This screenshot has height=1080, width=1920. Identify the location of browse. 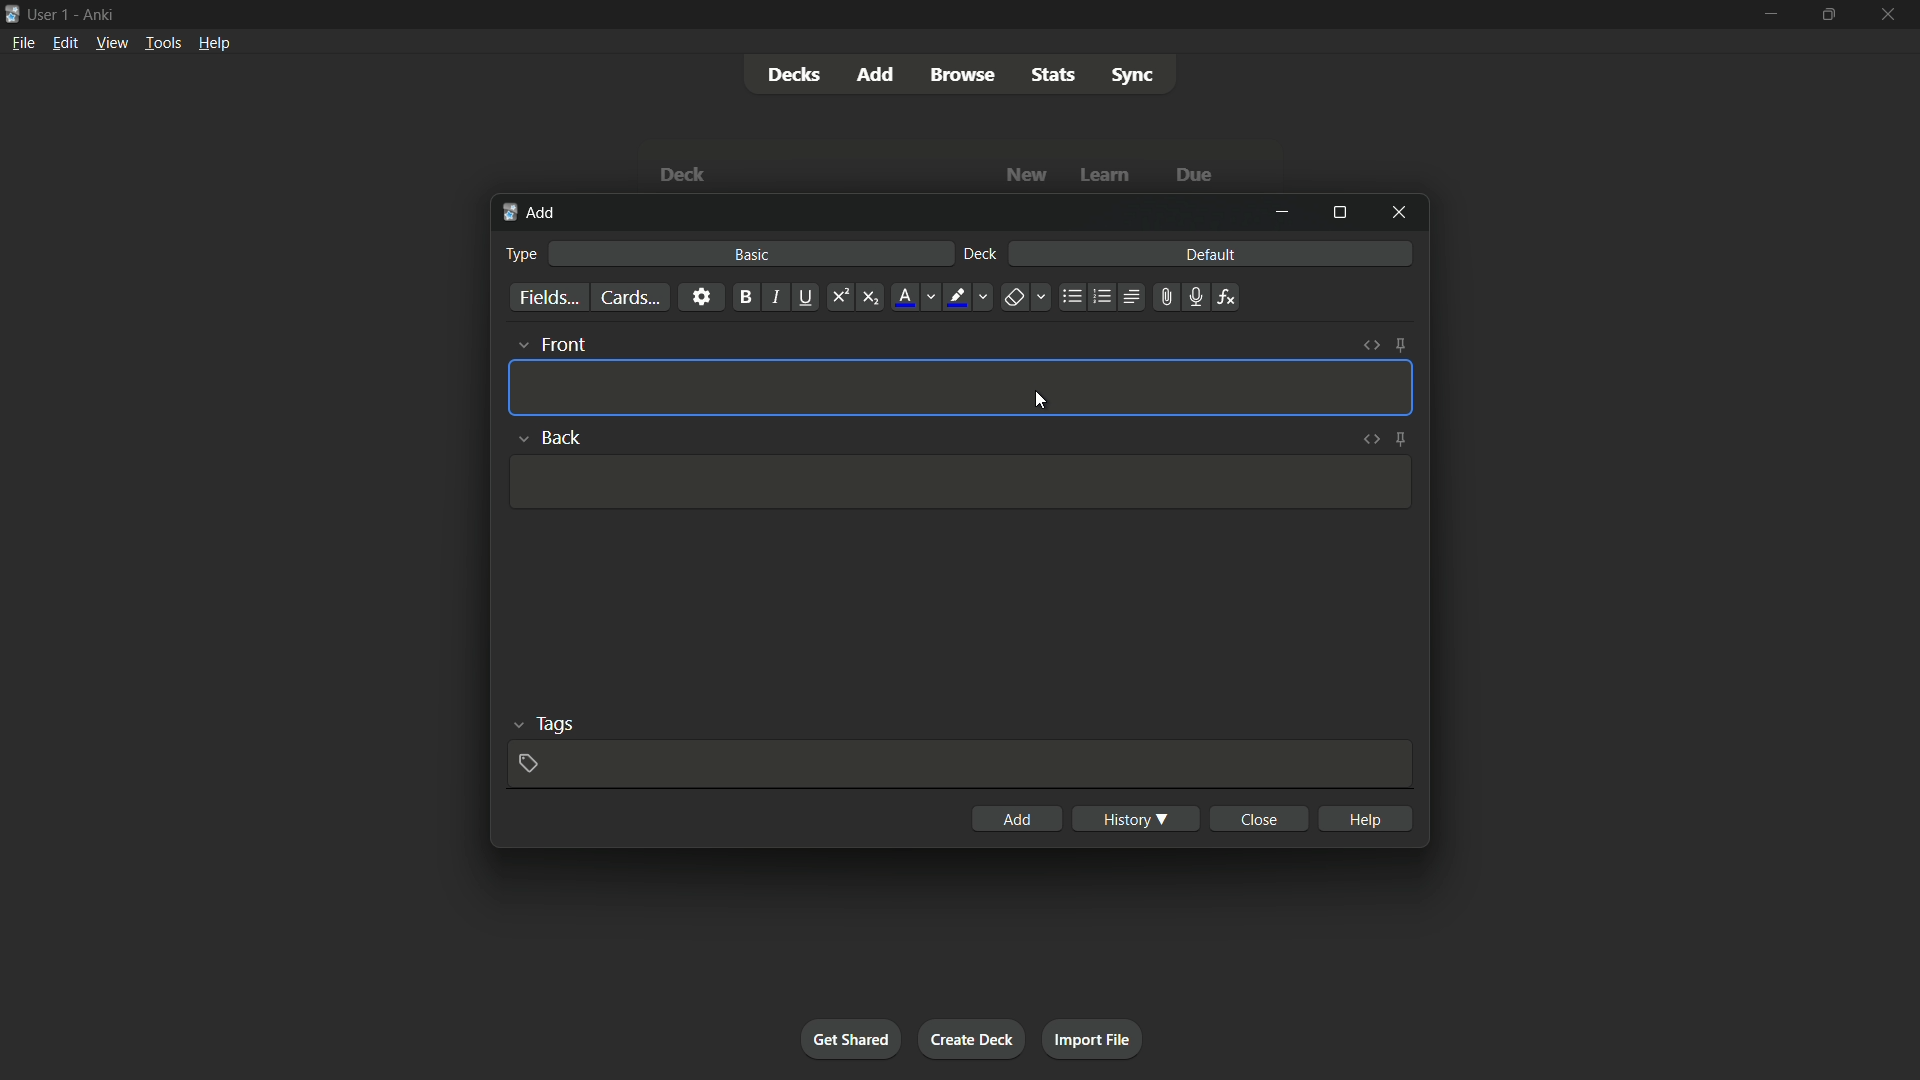
(962, 75).